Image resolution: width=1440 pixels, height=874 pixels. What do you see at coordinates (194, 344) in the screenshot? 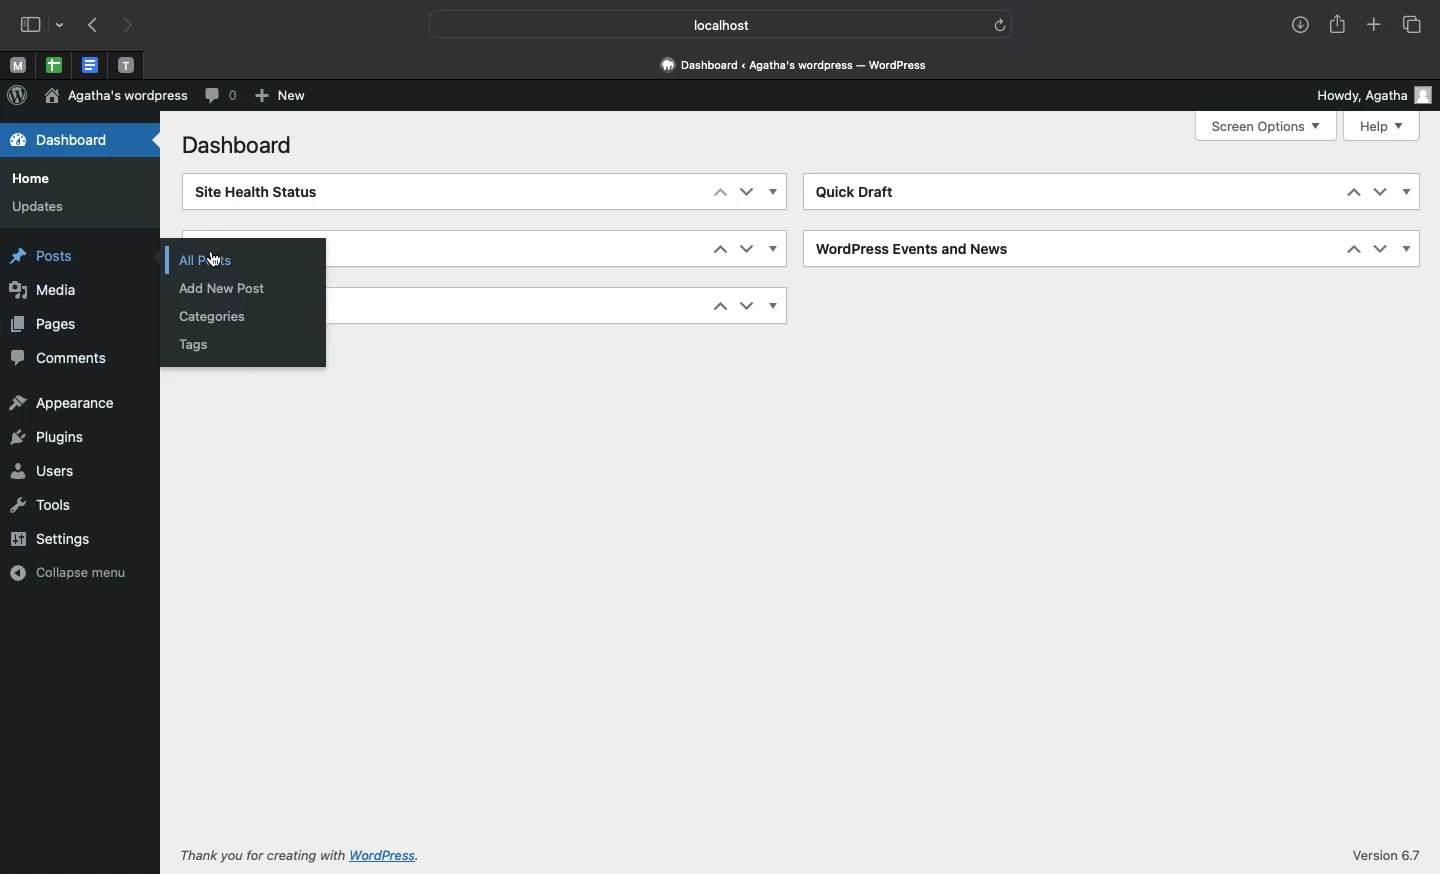
I see `Tags` at bounding box center [194, 344].